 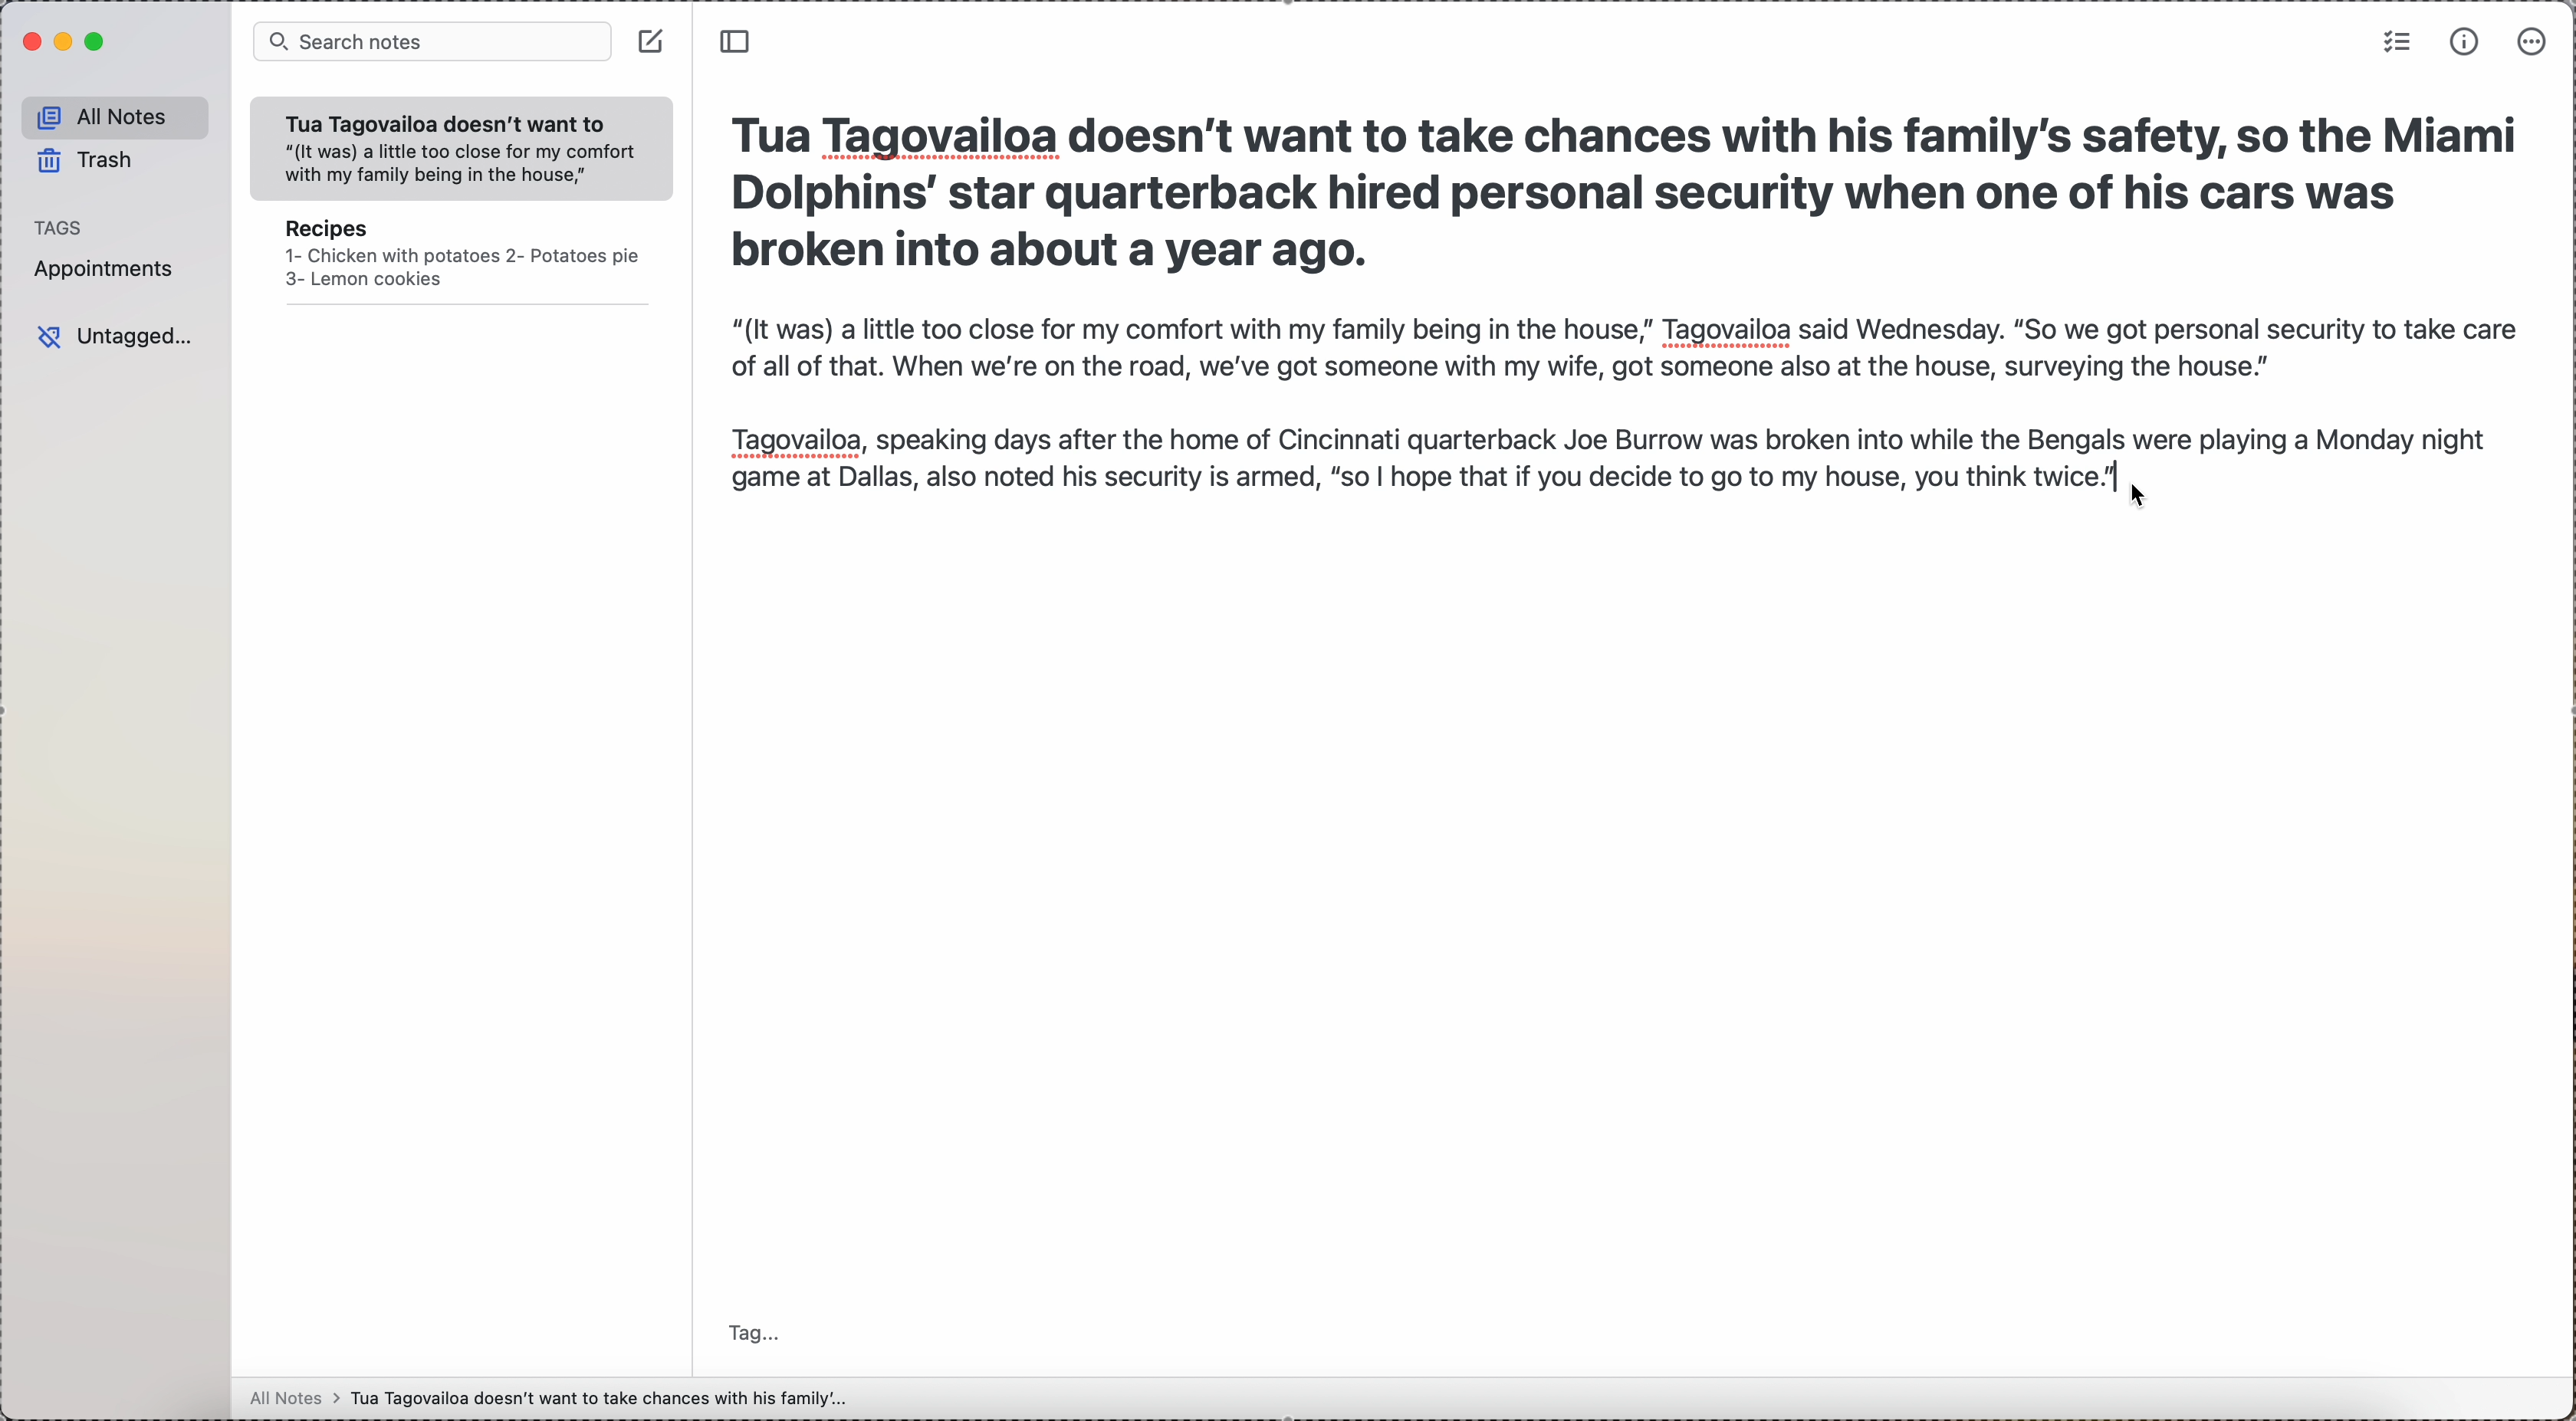 What do you see at coordinates (747, 1332) in the screenshot?
I see `tag` at bounding box center [747, 1332].